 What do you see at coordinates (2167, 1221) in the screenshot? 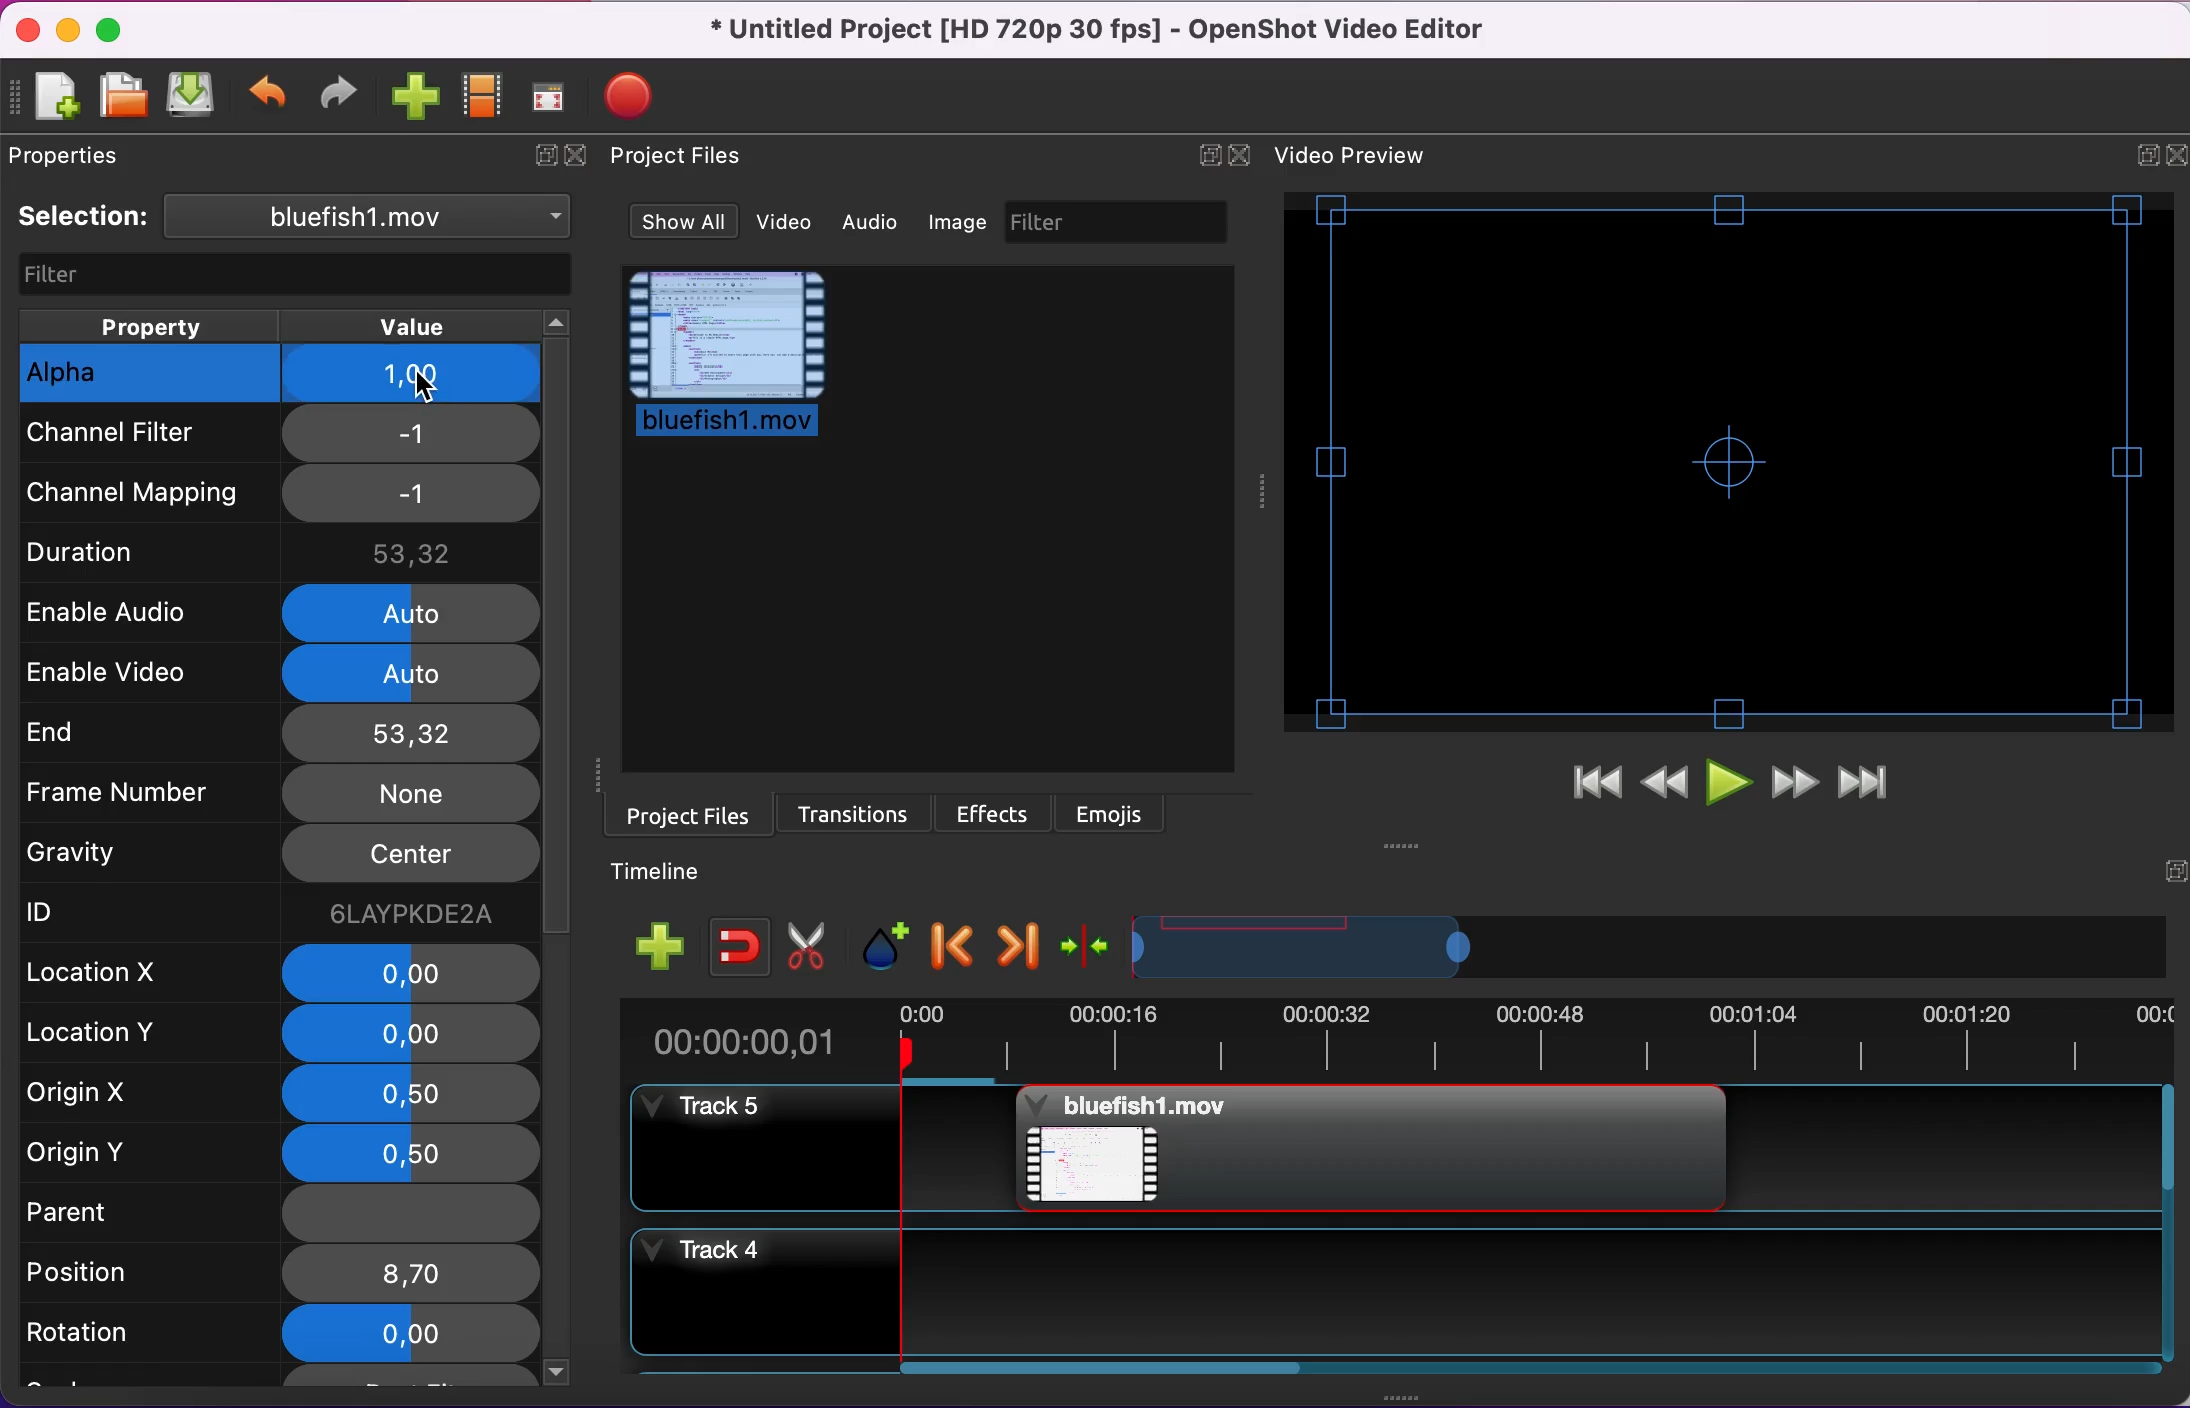
I see `Vertical slide bar` at bounding box center [2167, 1221].